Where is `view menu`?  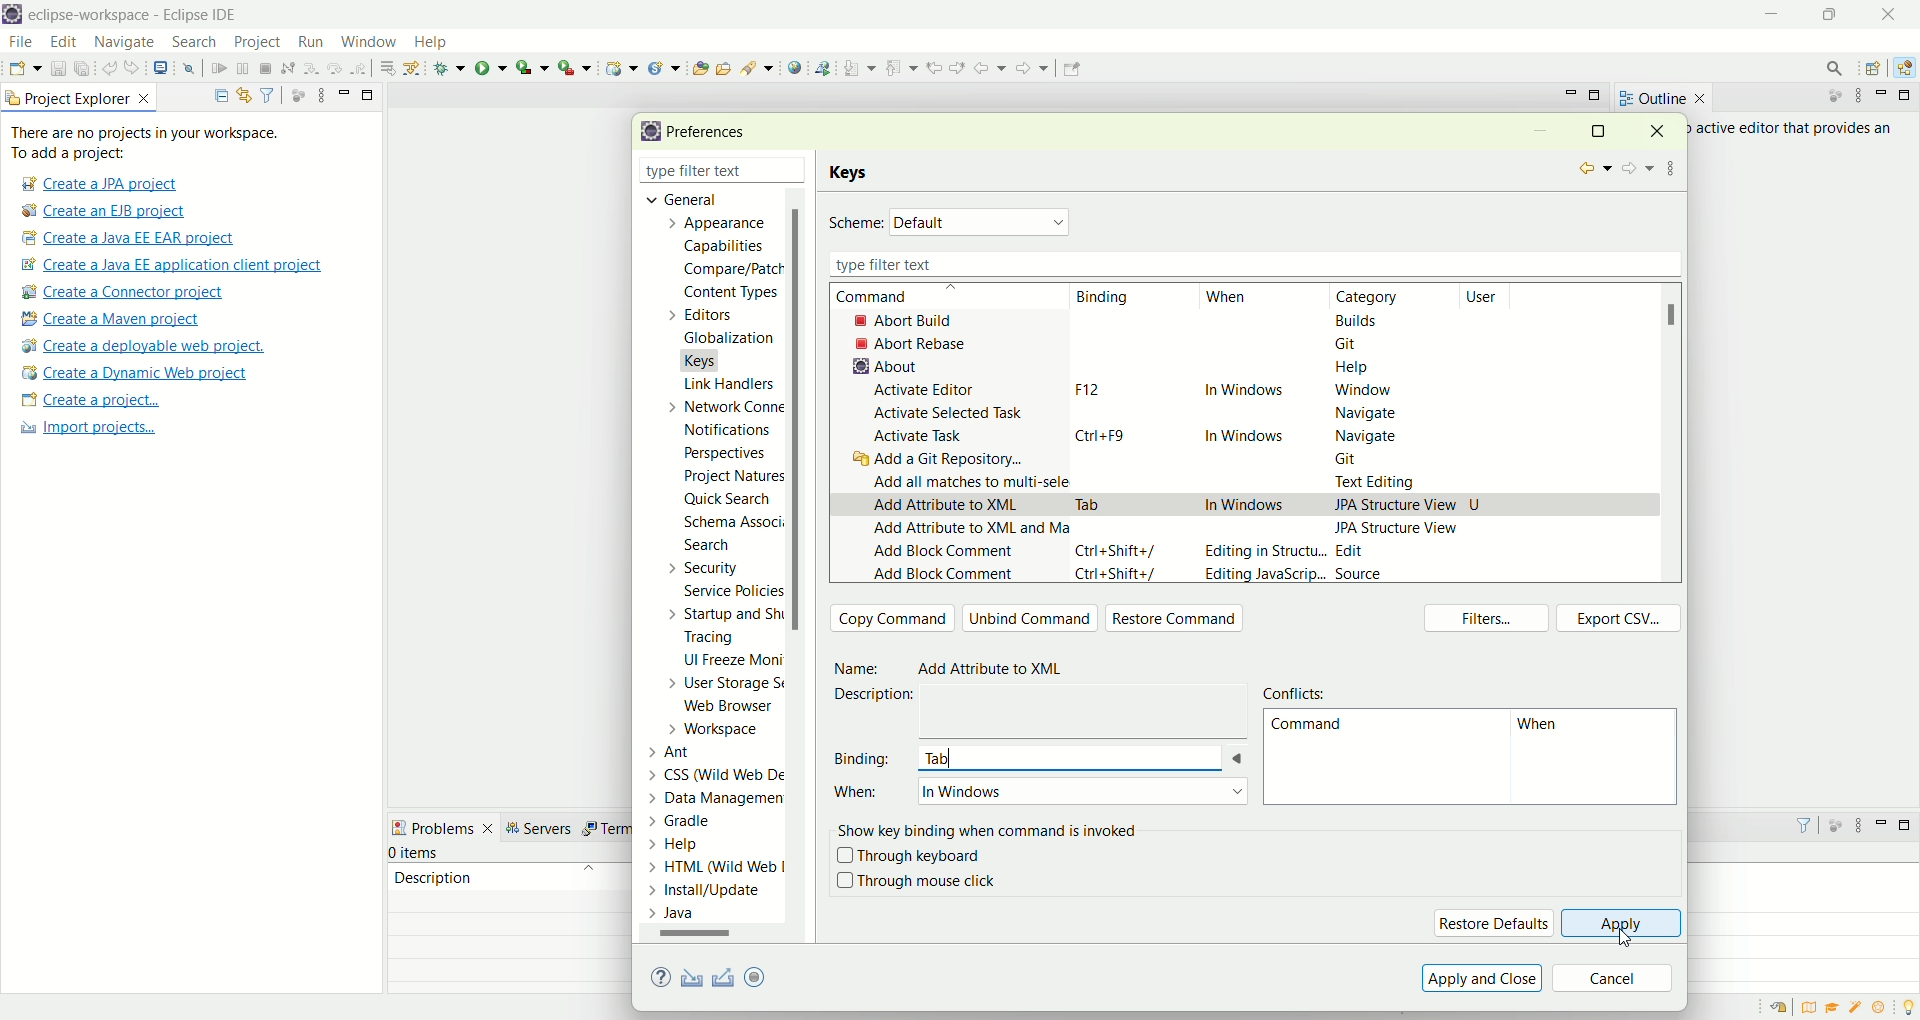 view menu is located at coordinates (319, 94).